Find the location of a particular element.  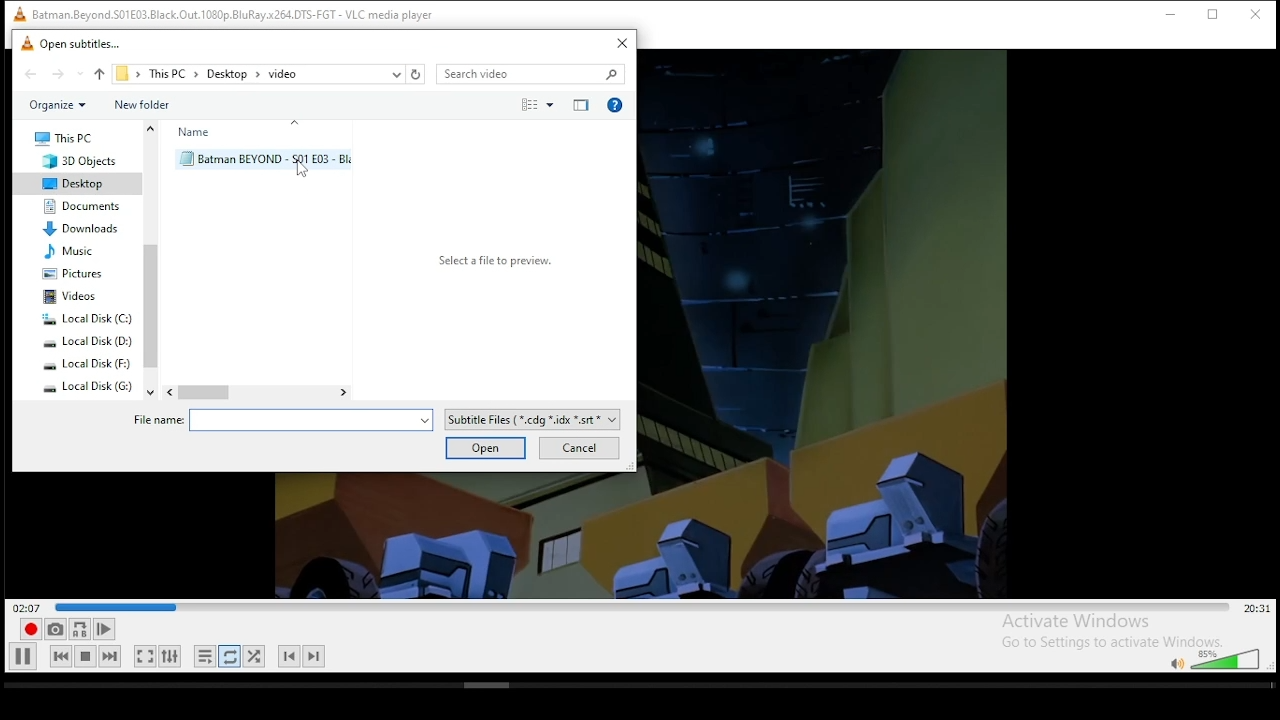

search bar is located at coordinates (530, 72).